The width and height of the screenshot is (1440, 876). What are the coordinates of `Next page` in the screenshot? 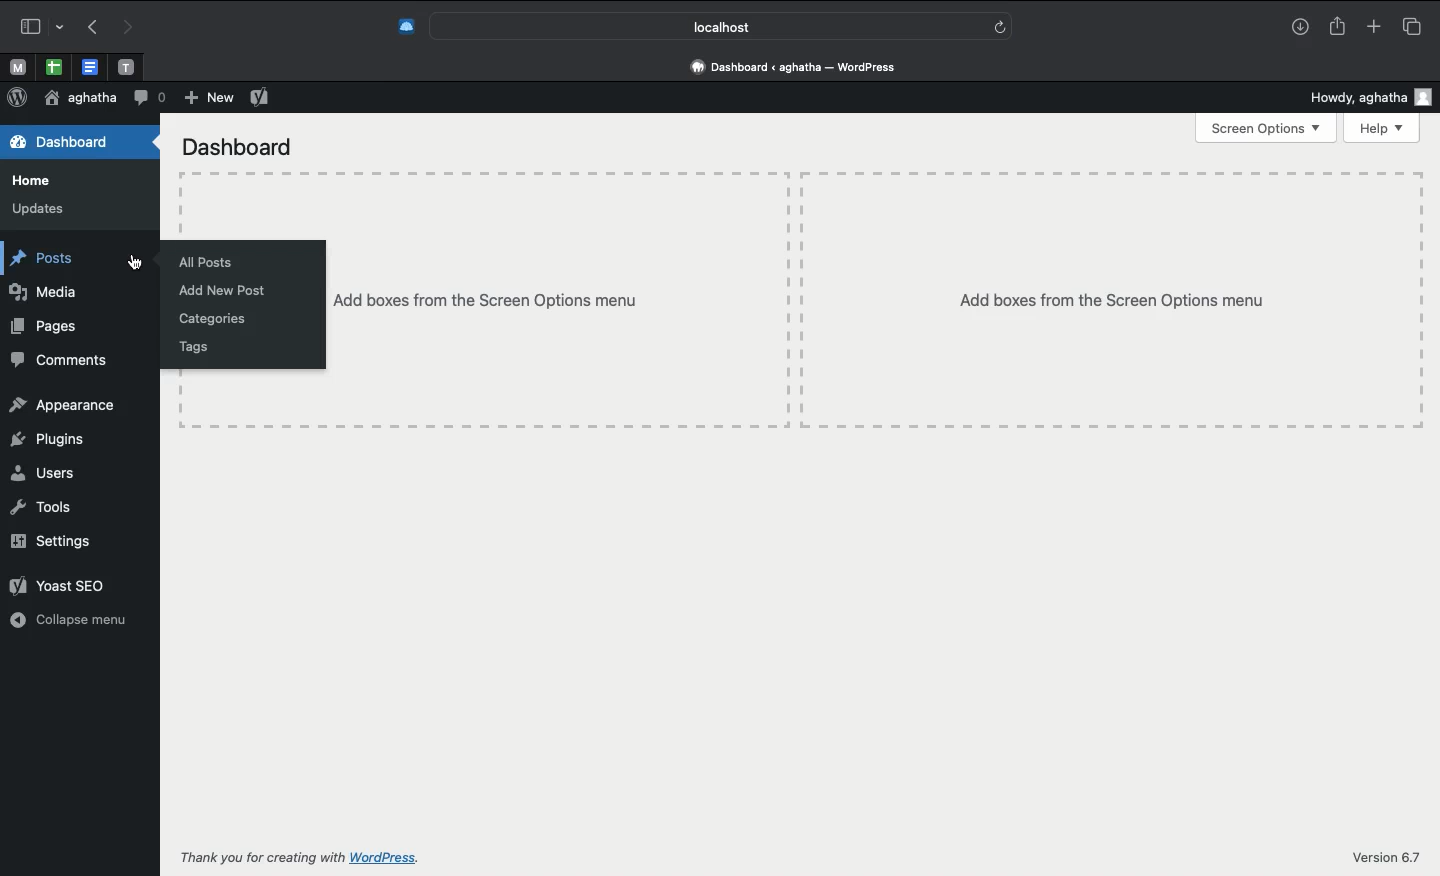 It's located at (130, 26).